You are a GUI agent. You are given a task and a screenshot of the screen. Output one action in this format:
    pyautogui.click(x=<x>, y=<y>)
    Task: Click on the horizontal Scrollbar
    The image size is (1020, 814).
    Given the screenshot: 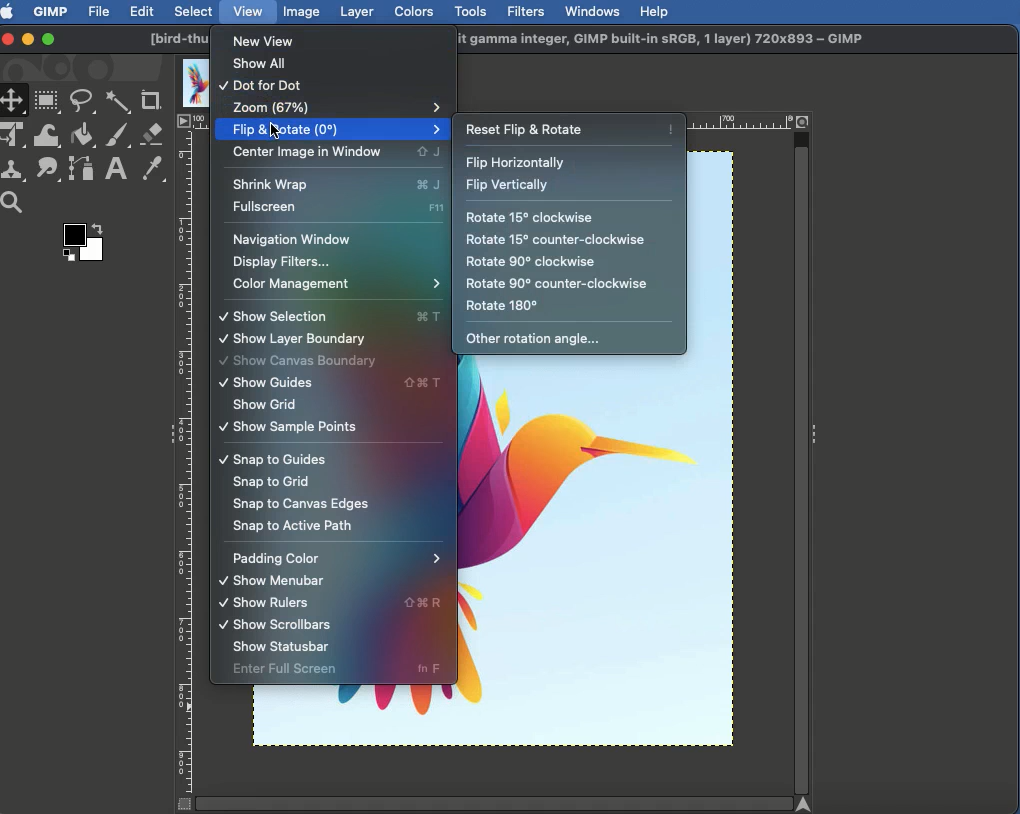 What is the action you would take?
    pyautogui.click(x=492, y=802)
    